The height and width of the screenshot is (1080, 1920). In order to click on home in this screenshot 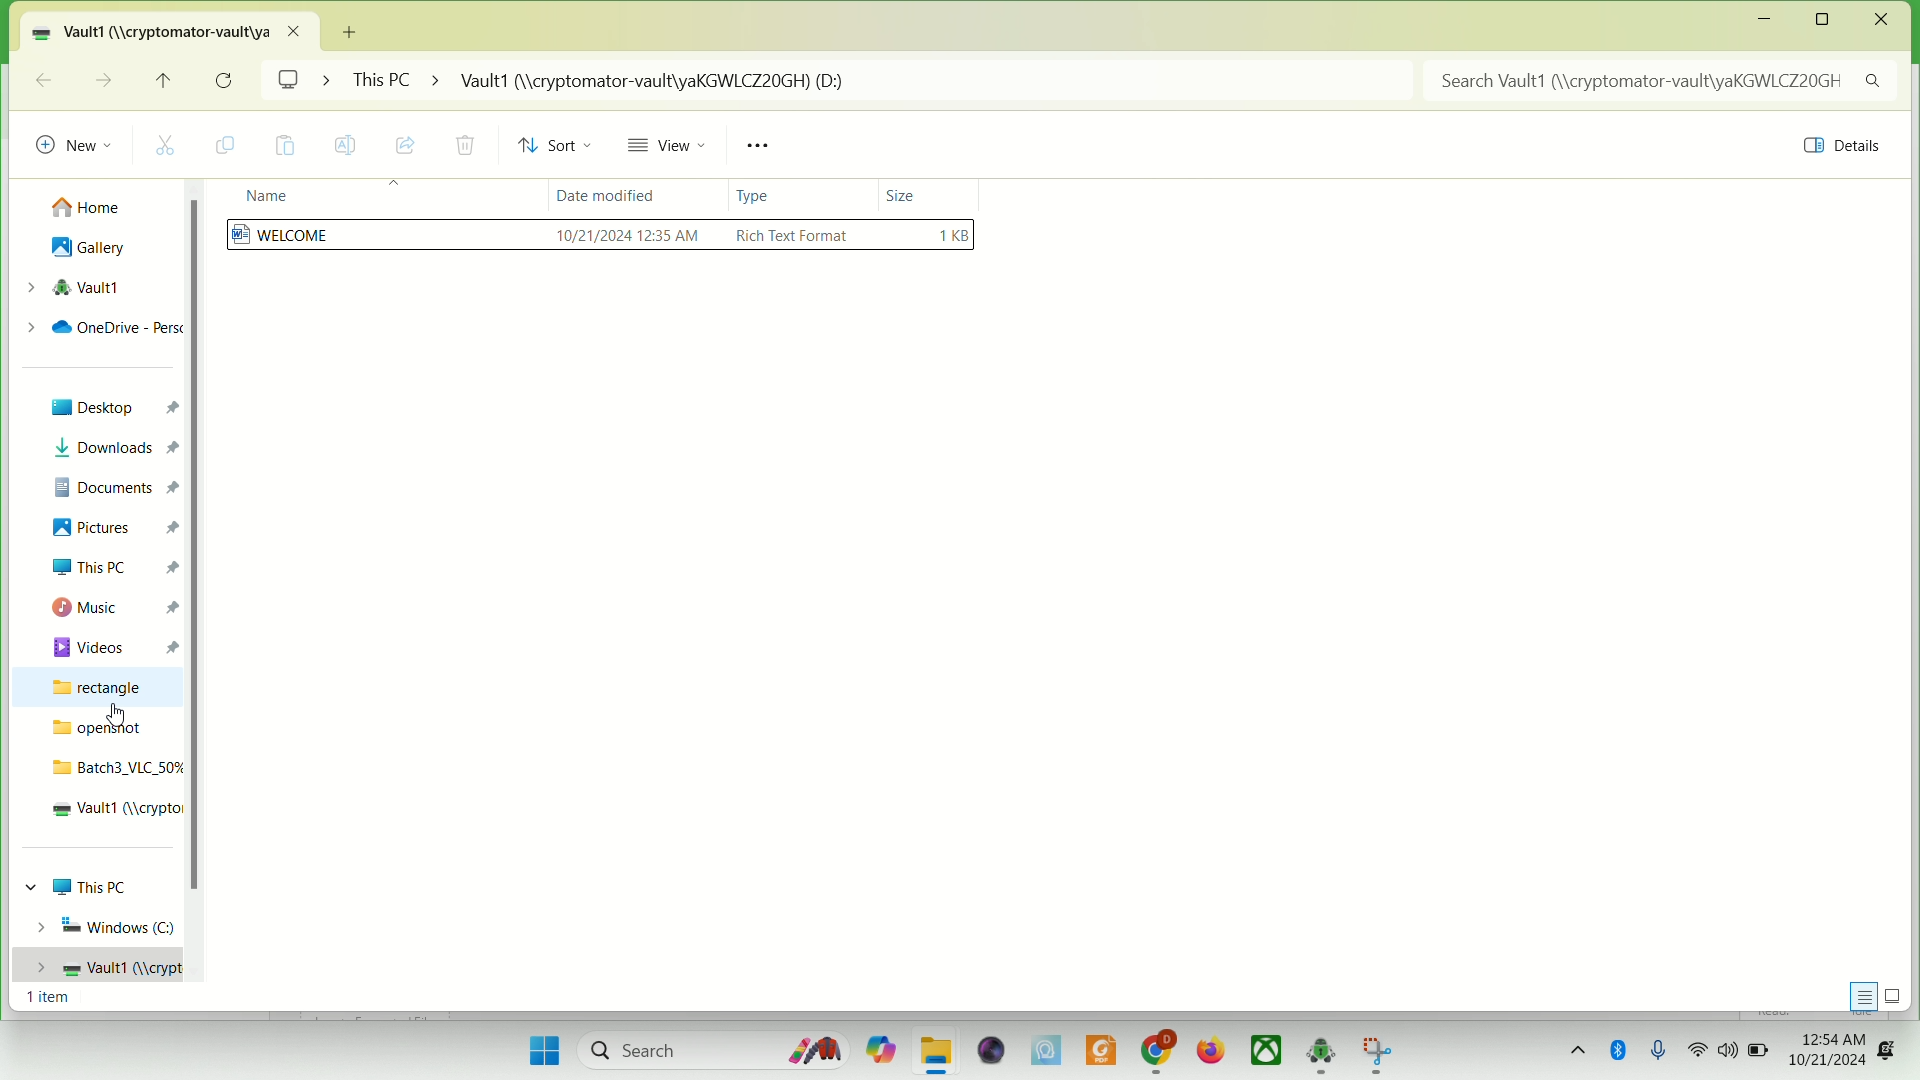, I will do `click(89, 202)`.